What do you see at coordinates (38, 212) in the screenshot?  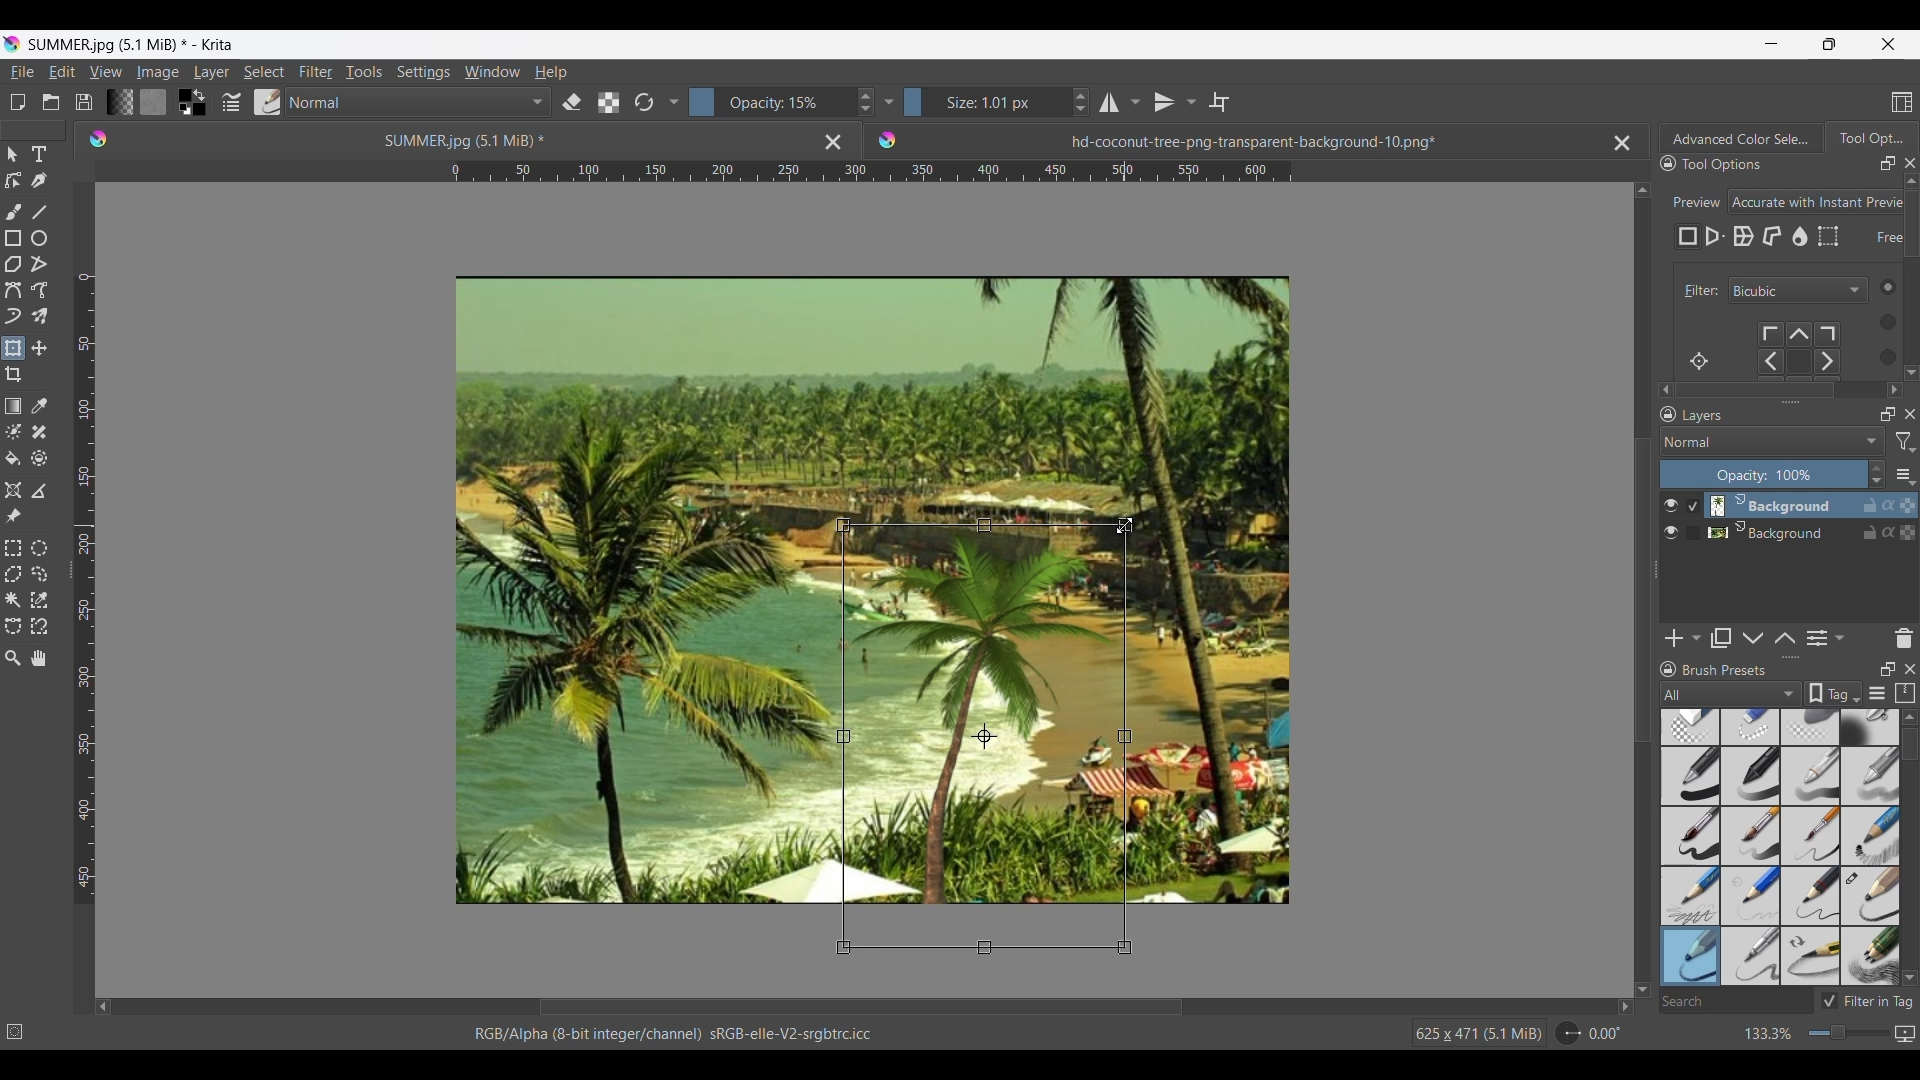 I see `Line tool` at bounding box center [38, 212].